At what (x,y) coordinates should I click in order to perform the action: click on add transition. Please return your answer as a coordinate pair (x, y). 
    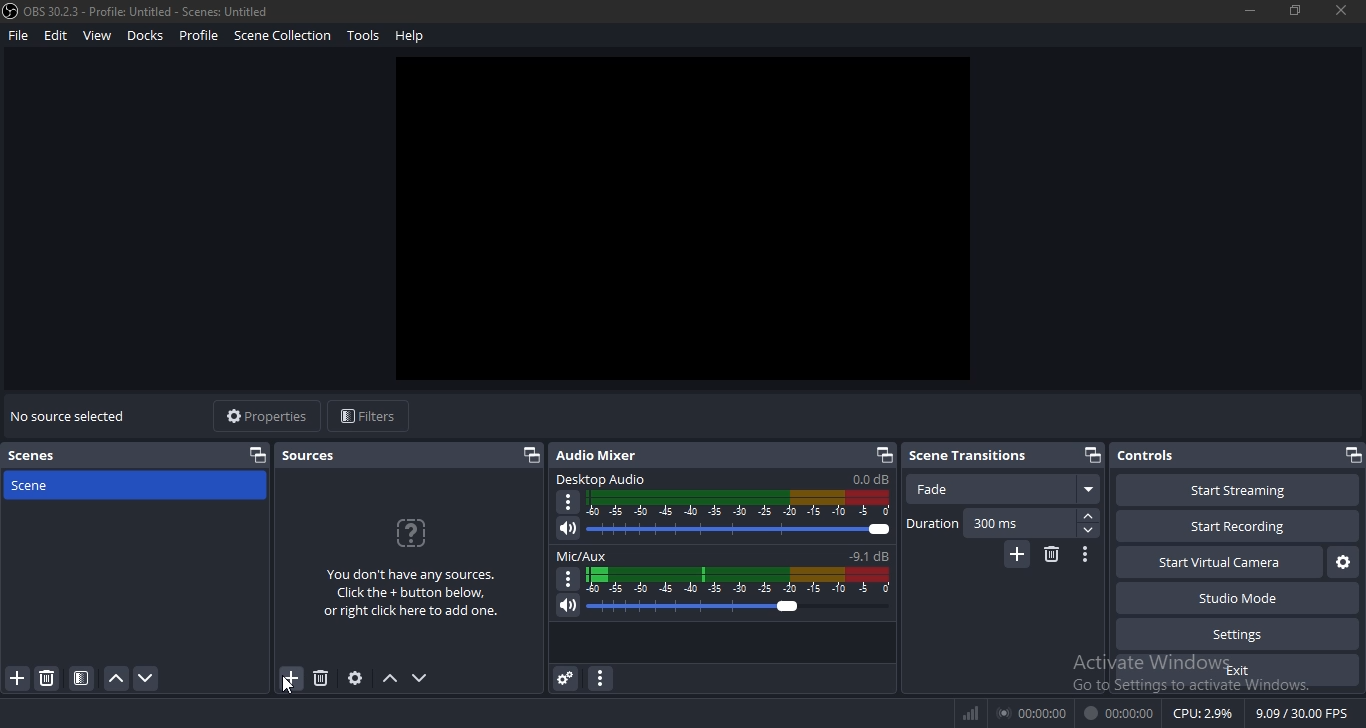
    Looking at the image, I should click on (1018, 556).